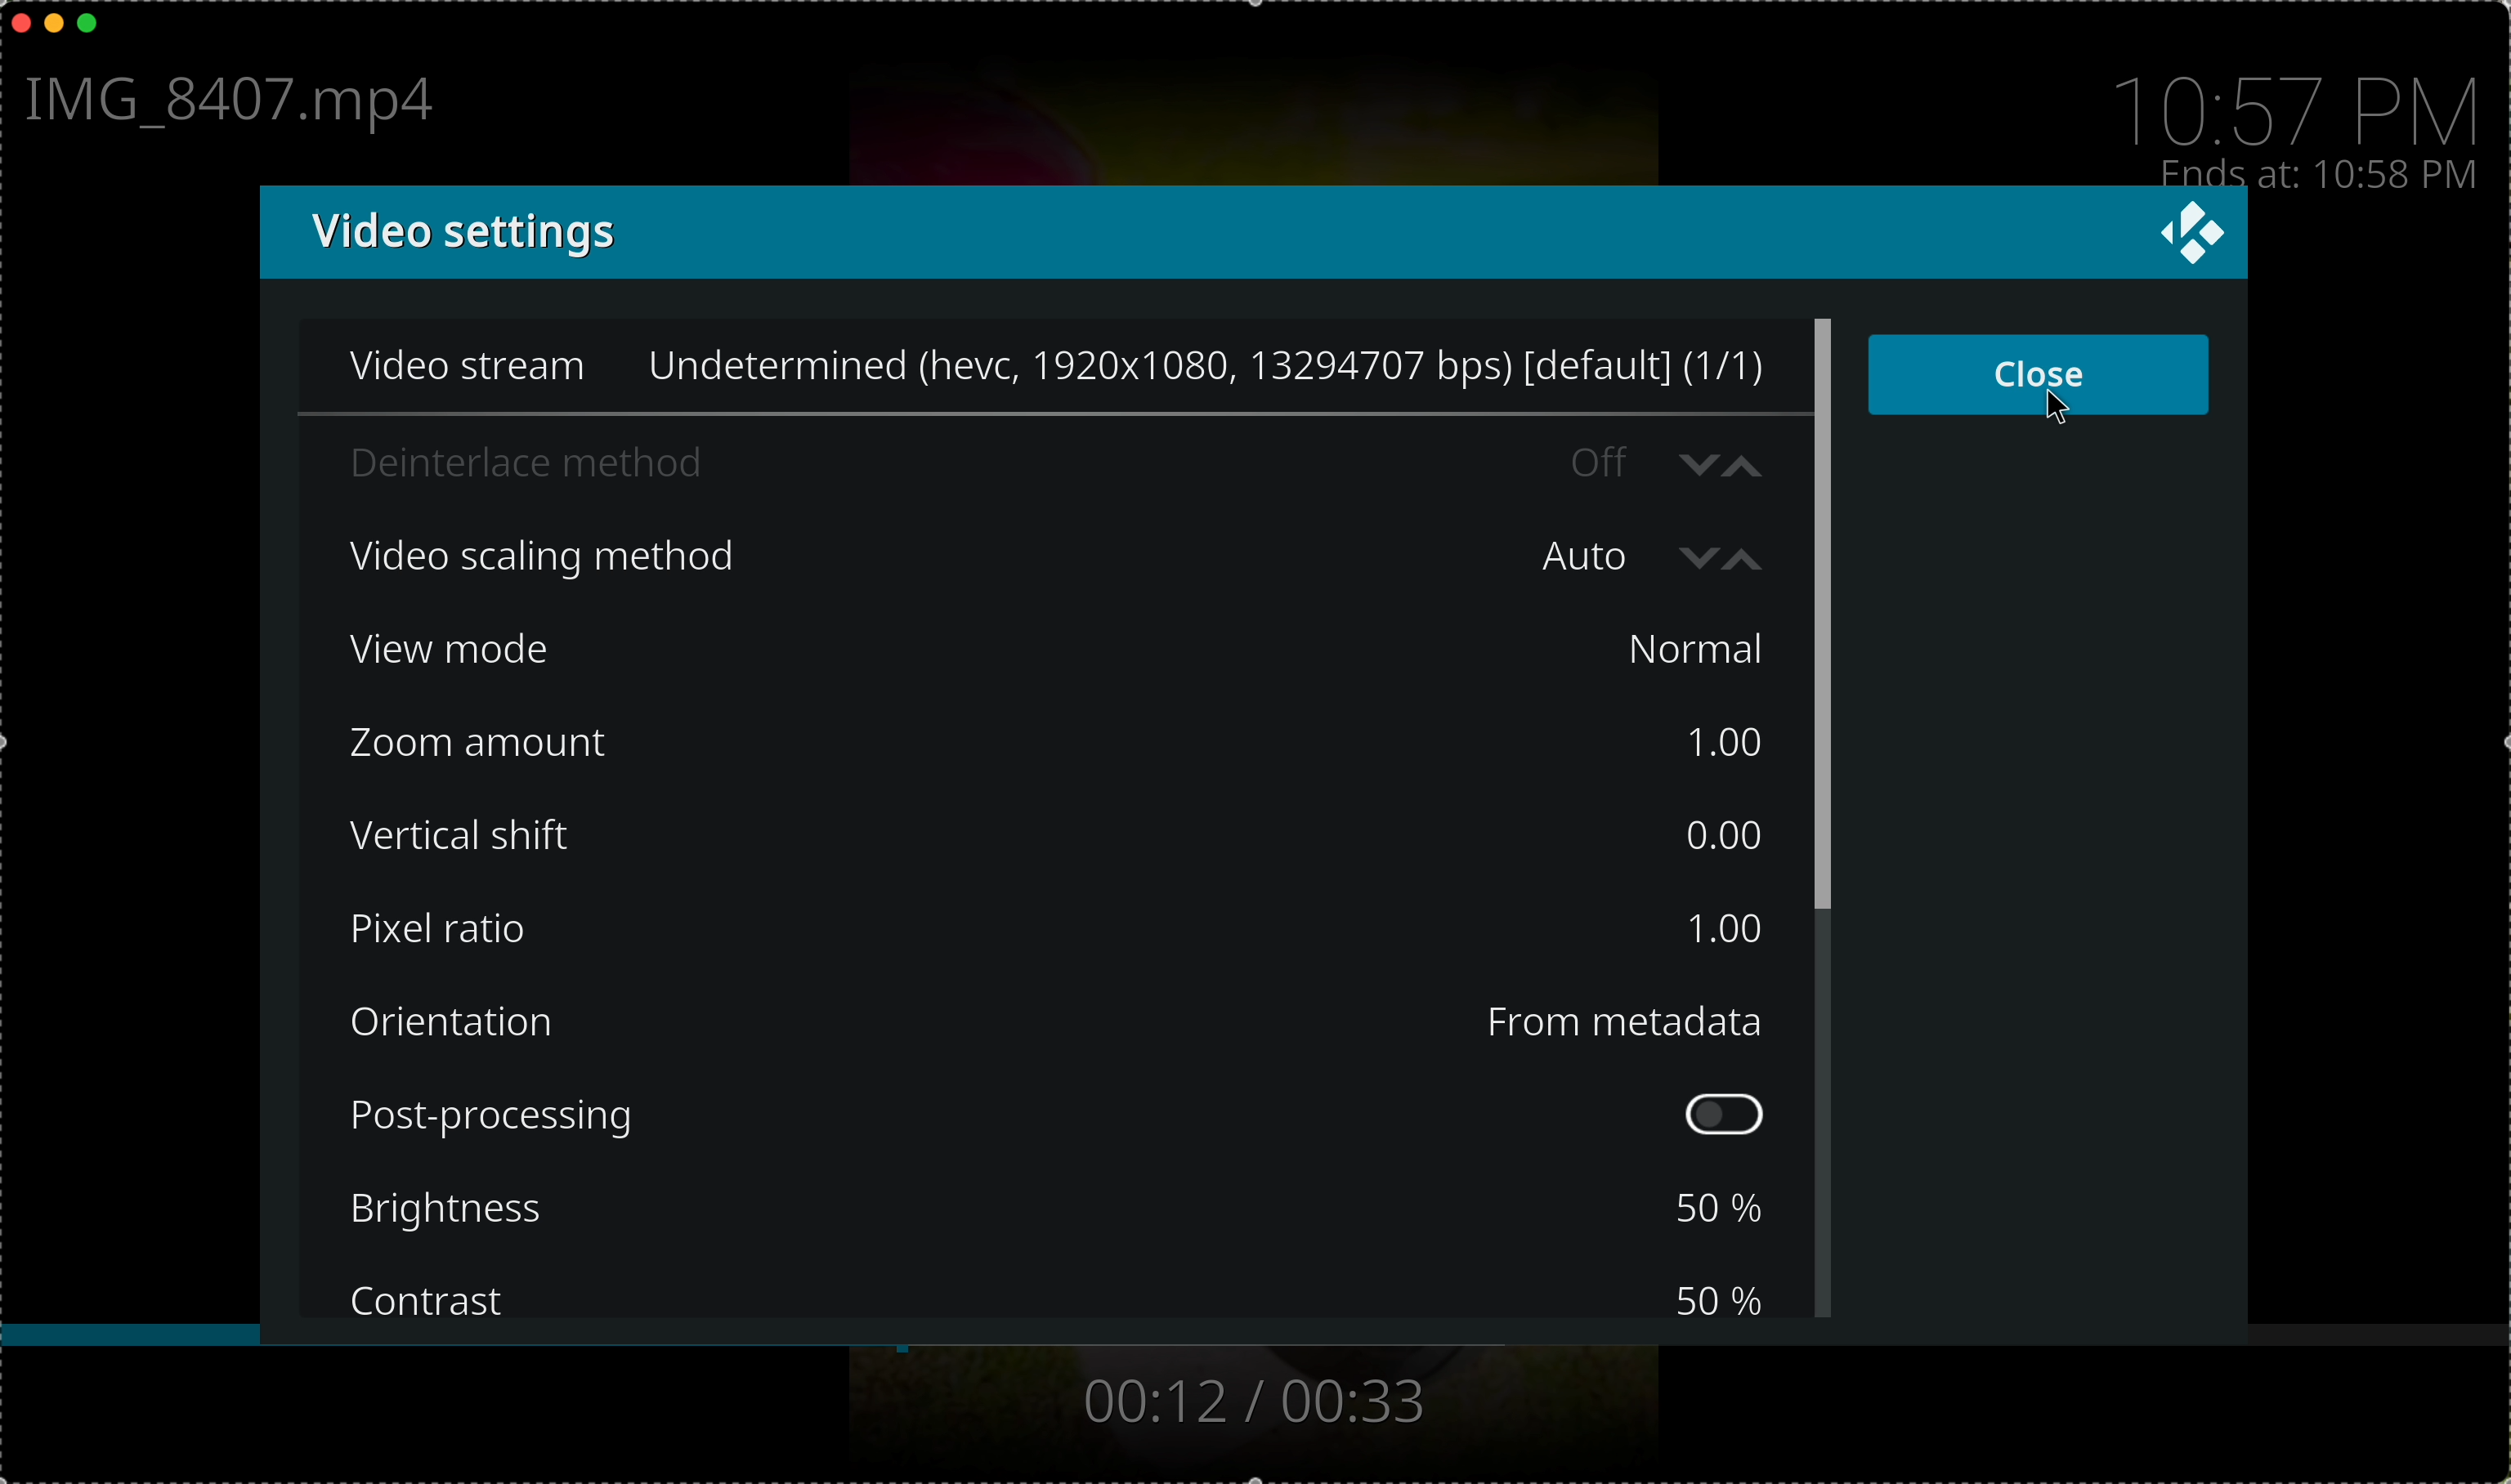  I want to click on orientation from metadata, so click(1064, 1020).